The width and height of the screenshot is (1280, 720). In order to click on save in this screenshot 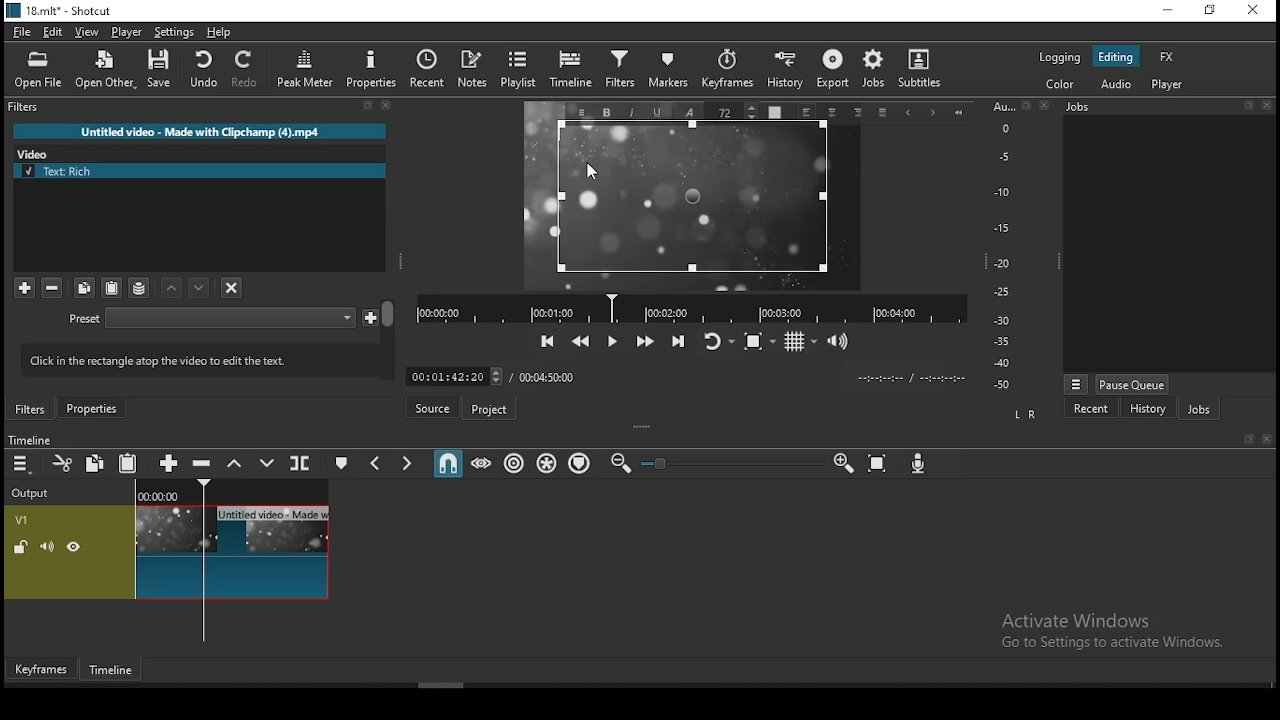, I will do `click(159, 68)`.